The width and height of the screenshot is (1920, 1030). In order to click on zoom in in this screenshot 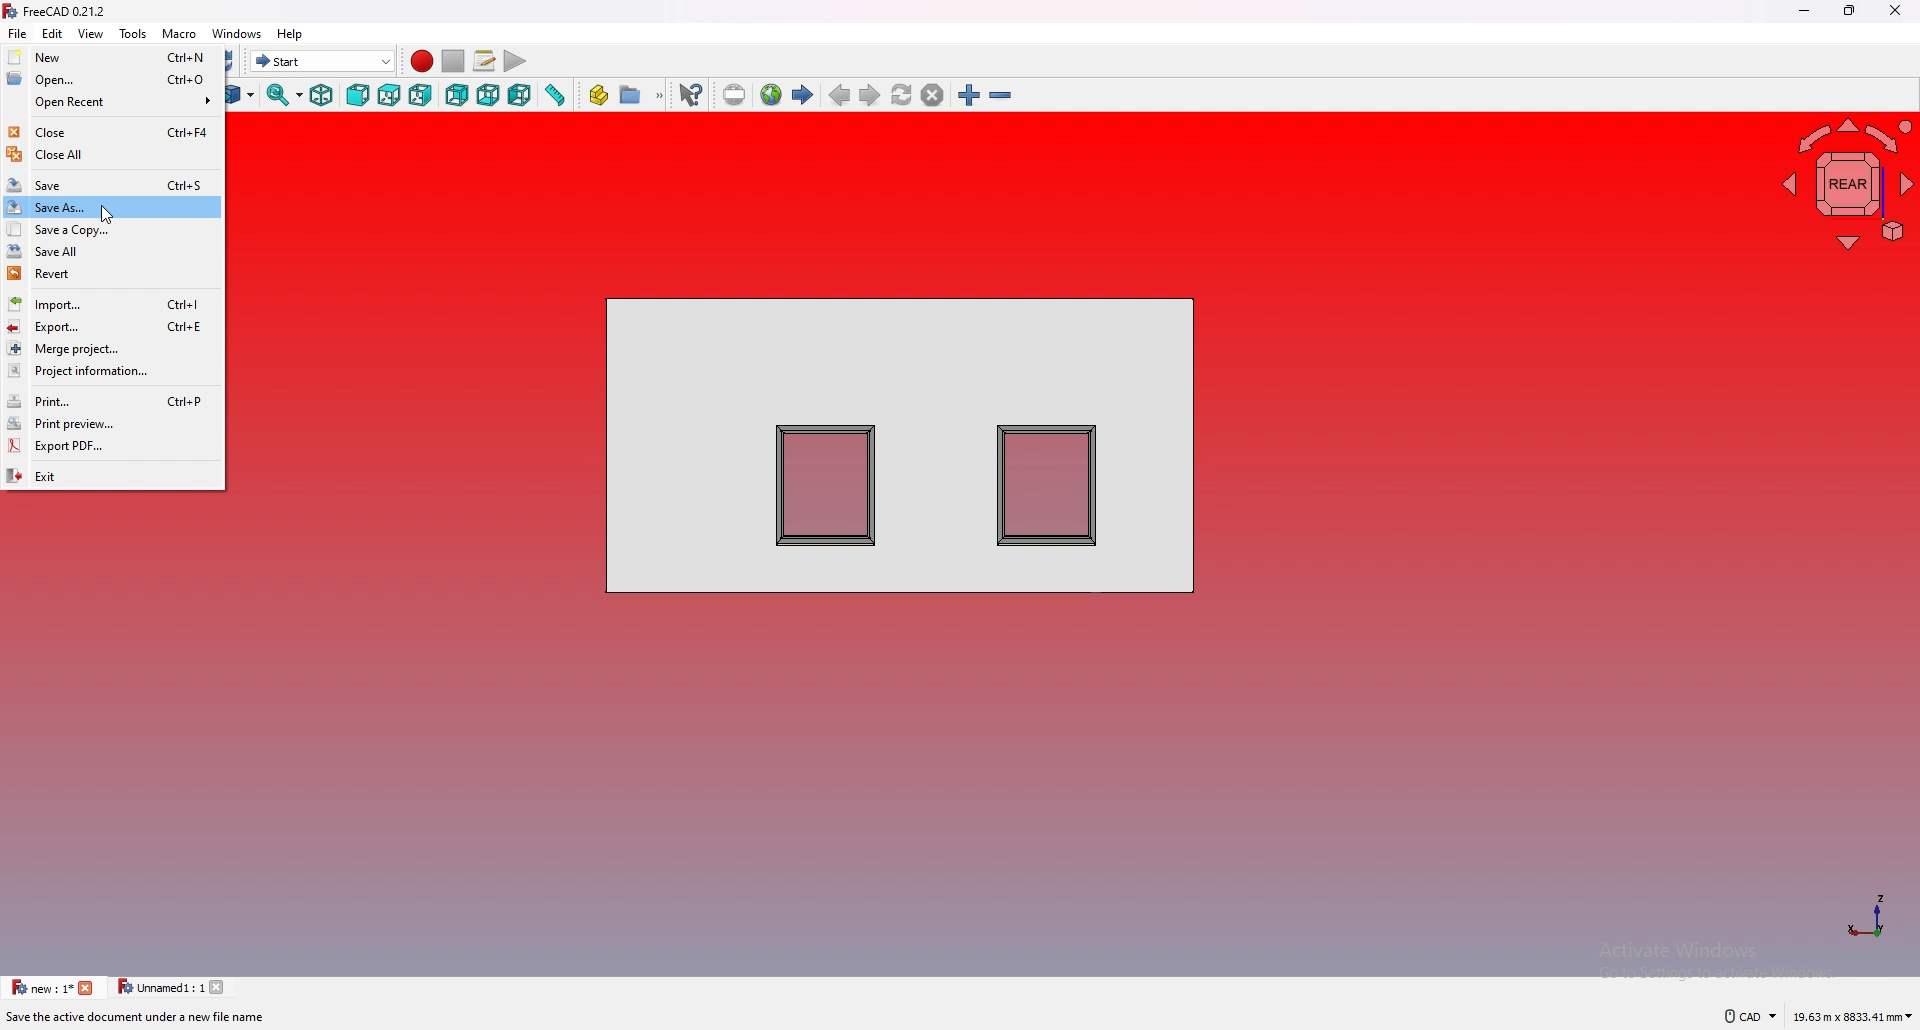, I will do `click(969, 95)`.